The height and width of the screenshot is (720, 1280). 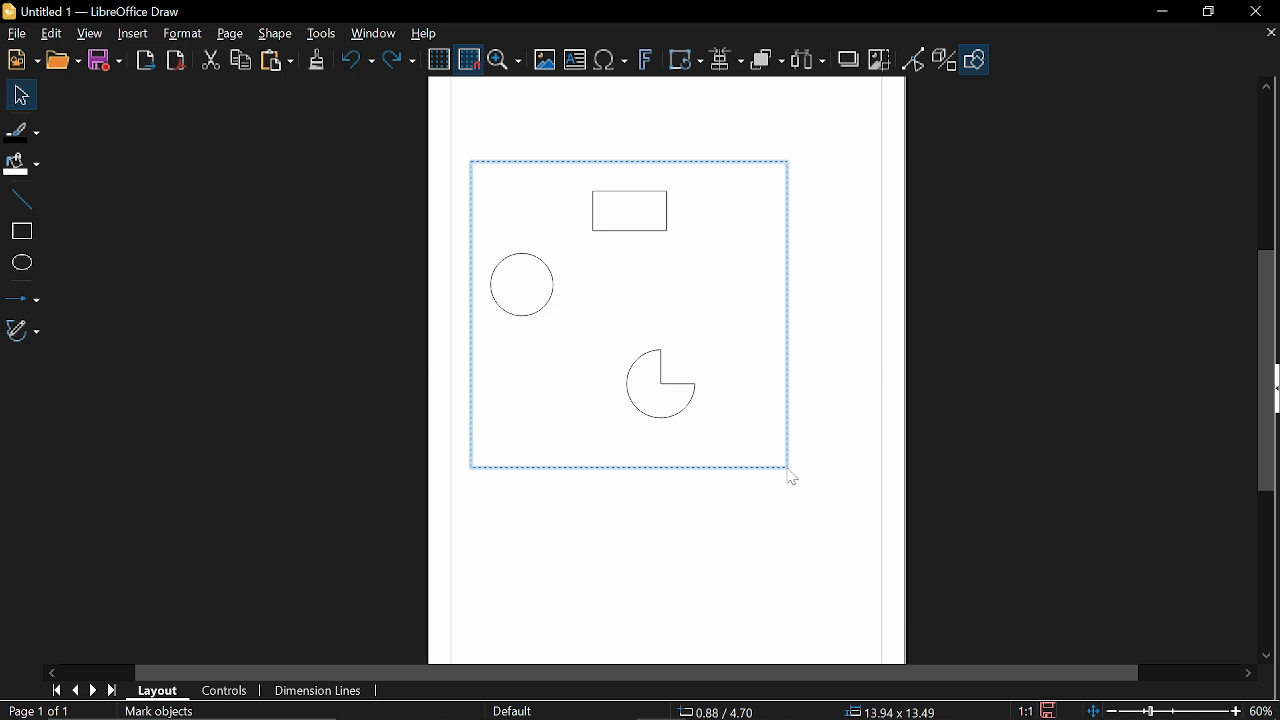 I want to click on cut, so click(x=210, y=59).